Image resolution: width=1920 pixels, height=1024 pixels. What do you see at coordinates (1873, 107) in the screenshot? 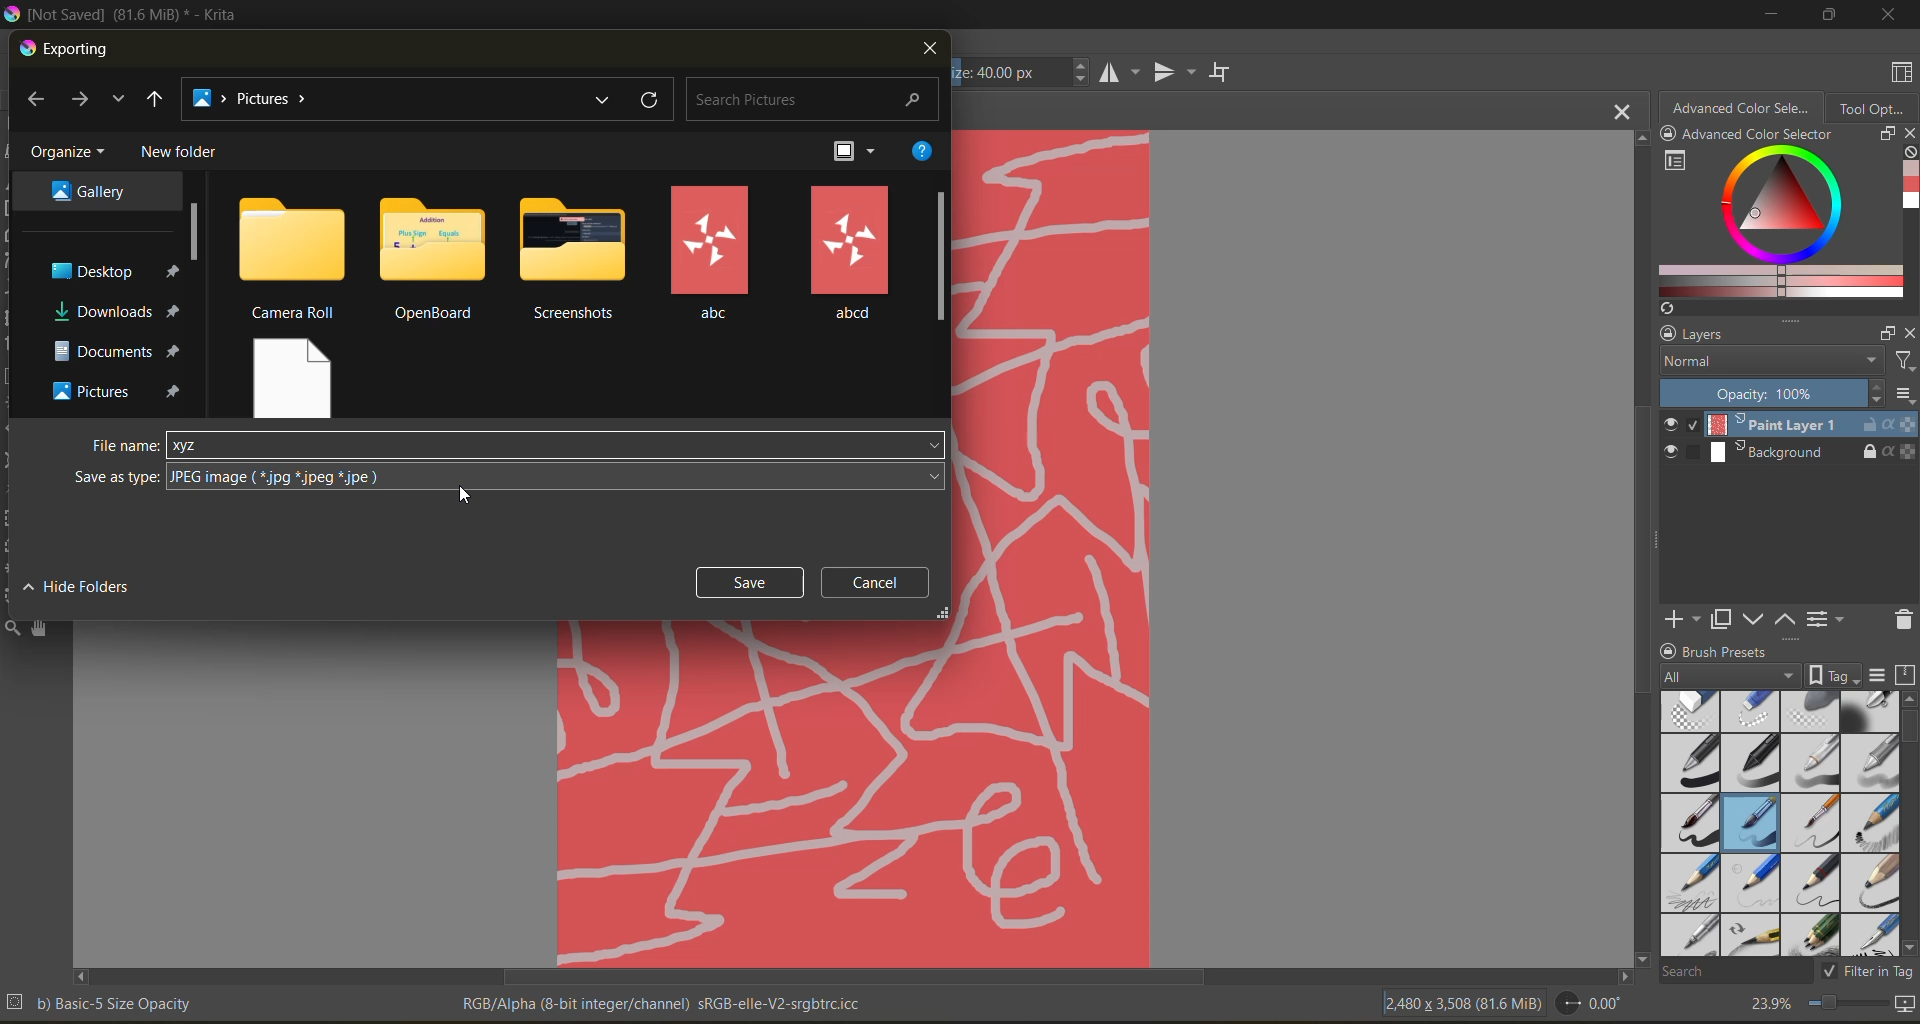
I see `tool options` at bounding box center [1873, 107].